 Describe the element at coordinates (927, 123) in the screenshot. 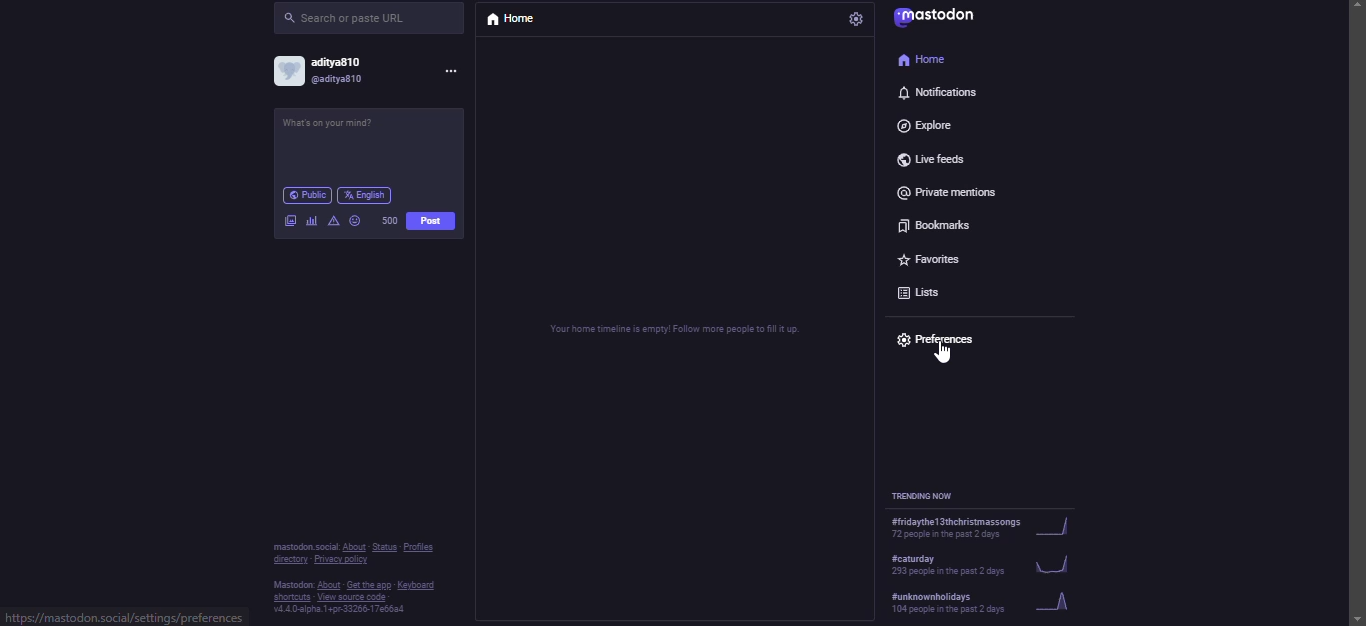

I see `explore` at that location.